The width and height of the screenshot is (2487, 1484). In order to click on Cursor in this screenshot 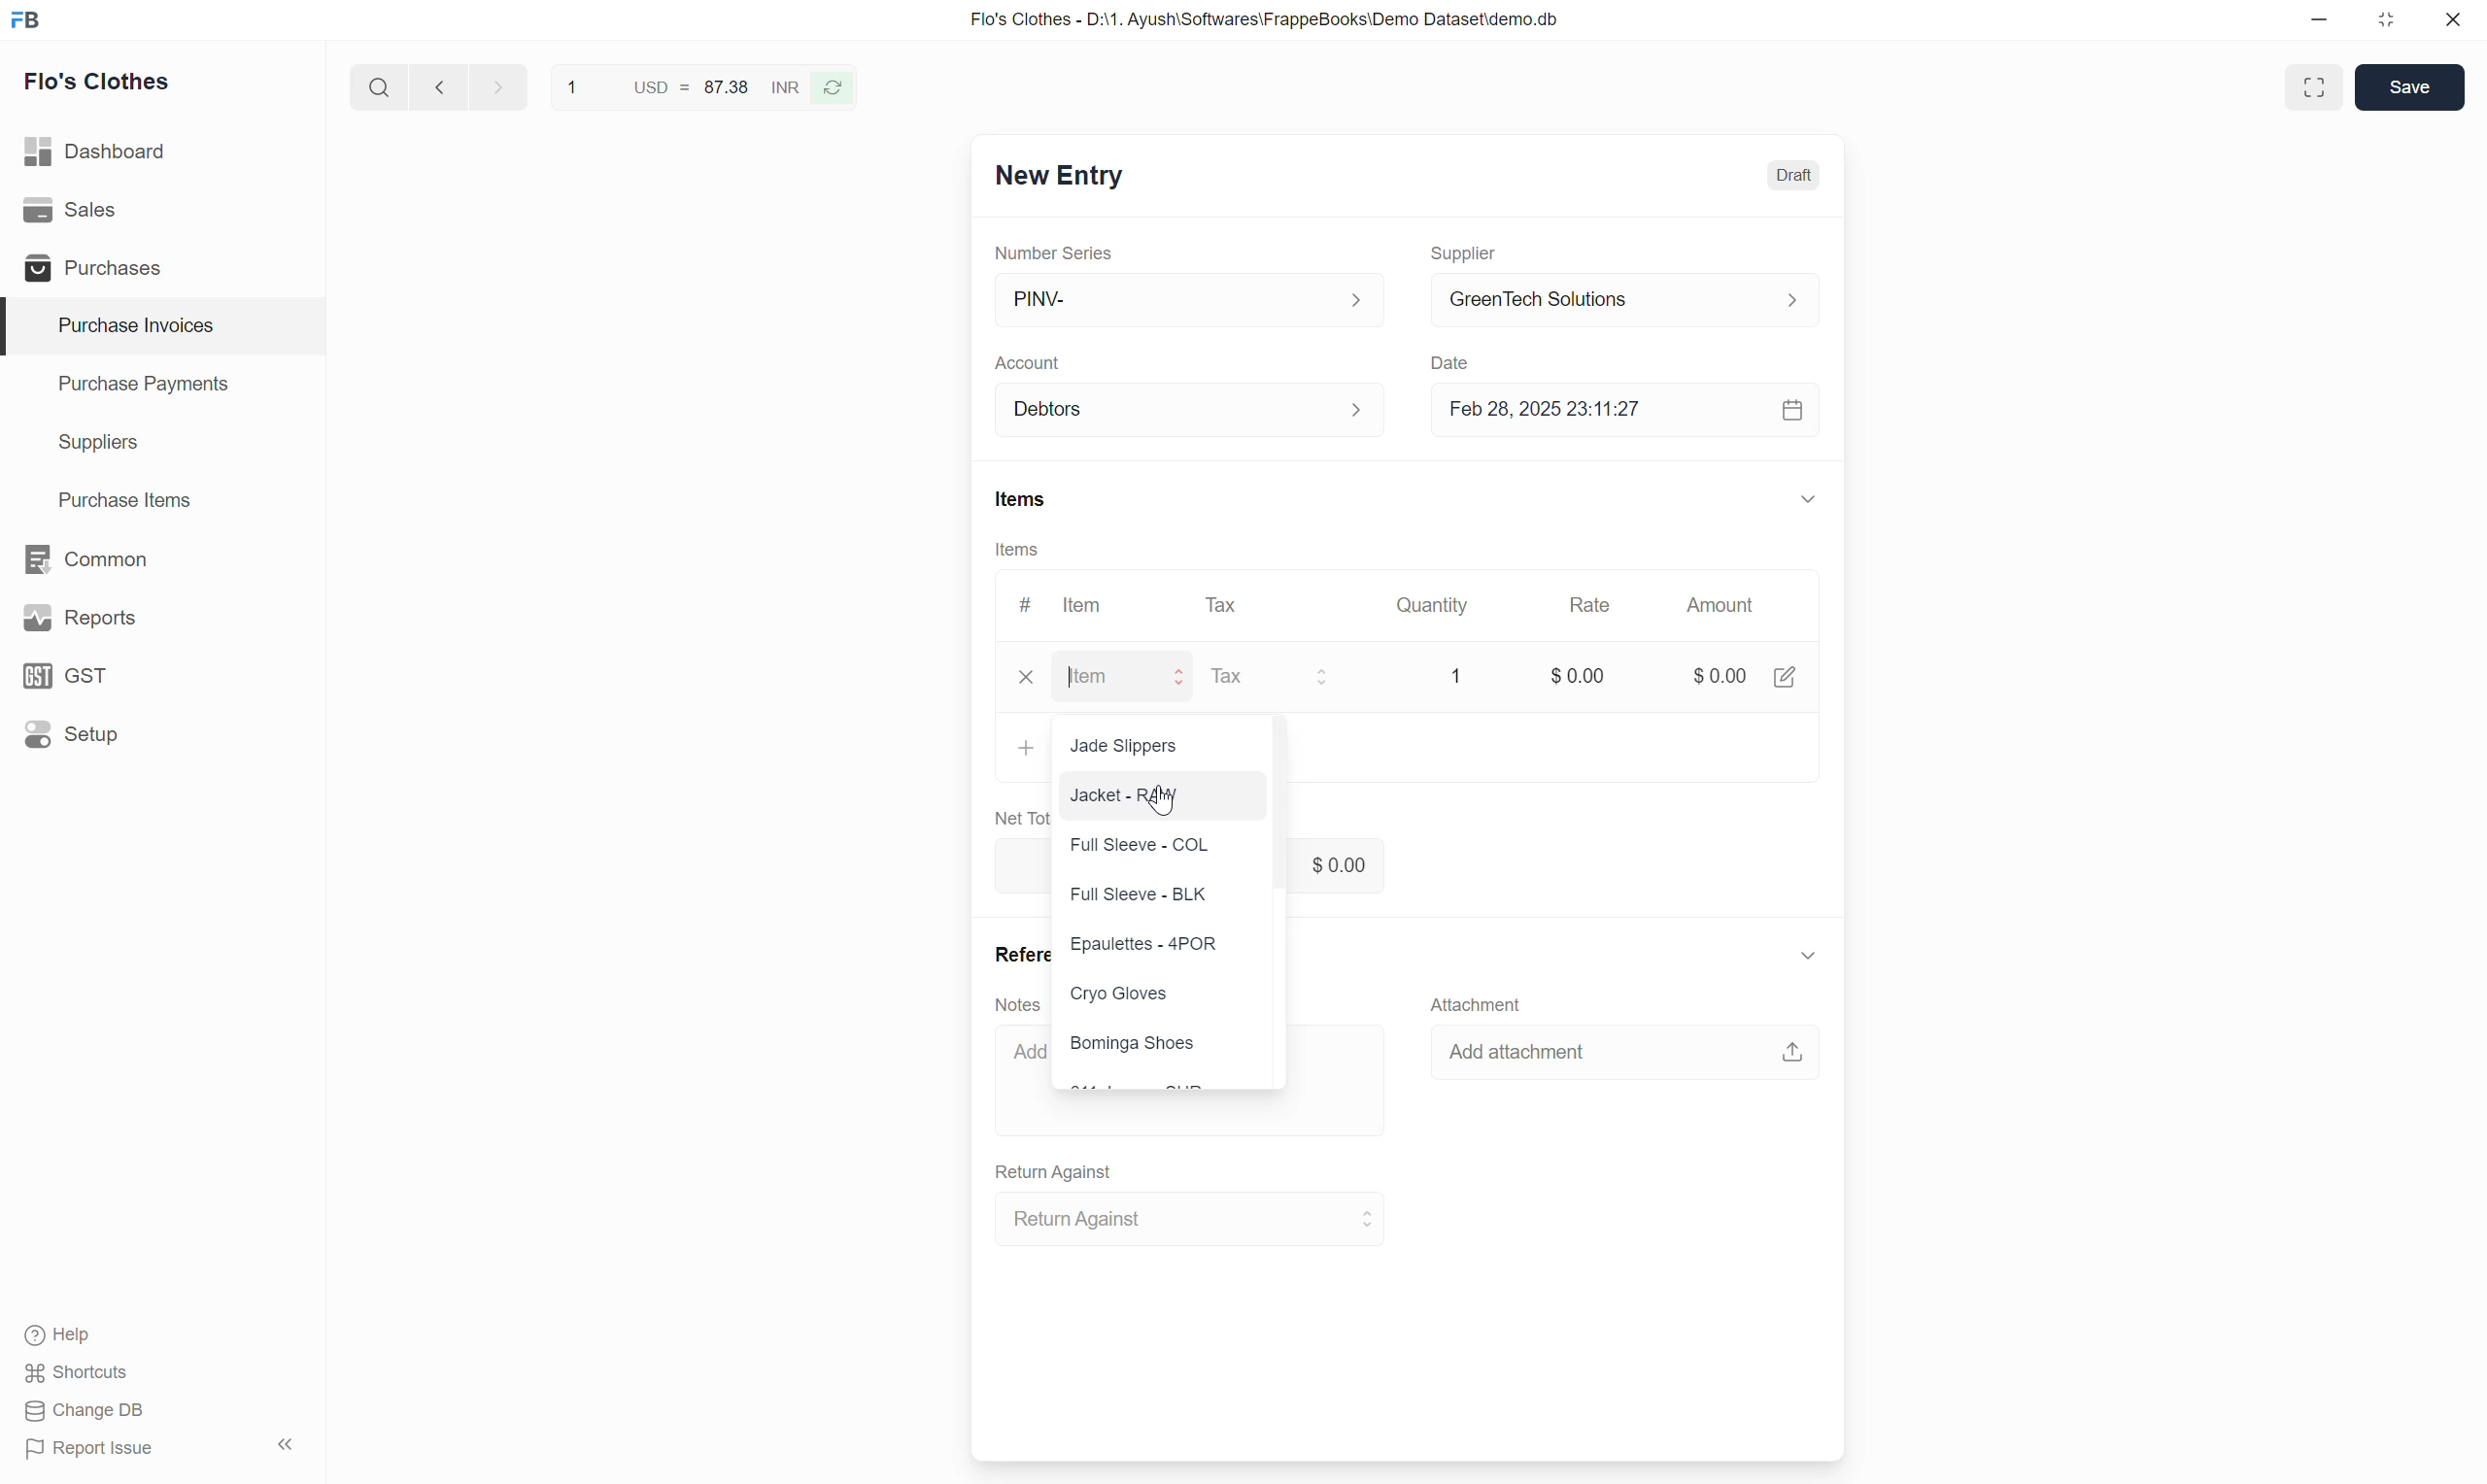, I will do `click(1162, 799)`.